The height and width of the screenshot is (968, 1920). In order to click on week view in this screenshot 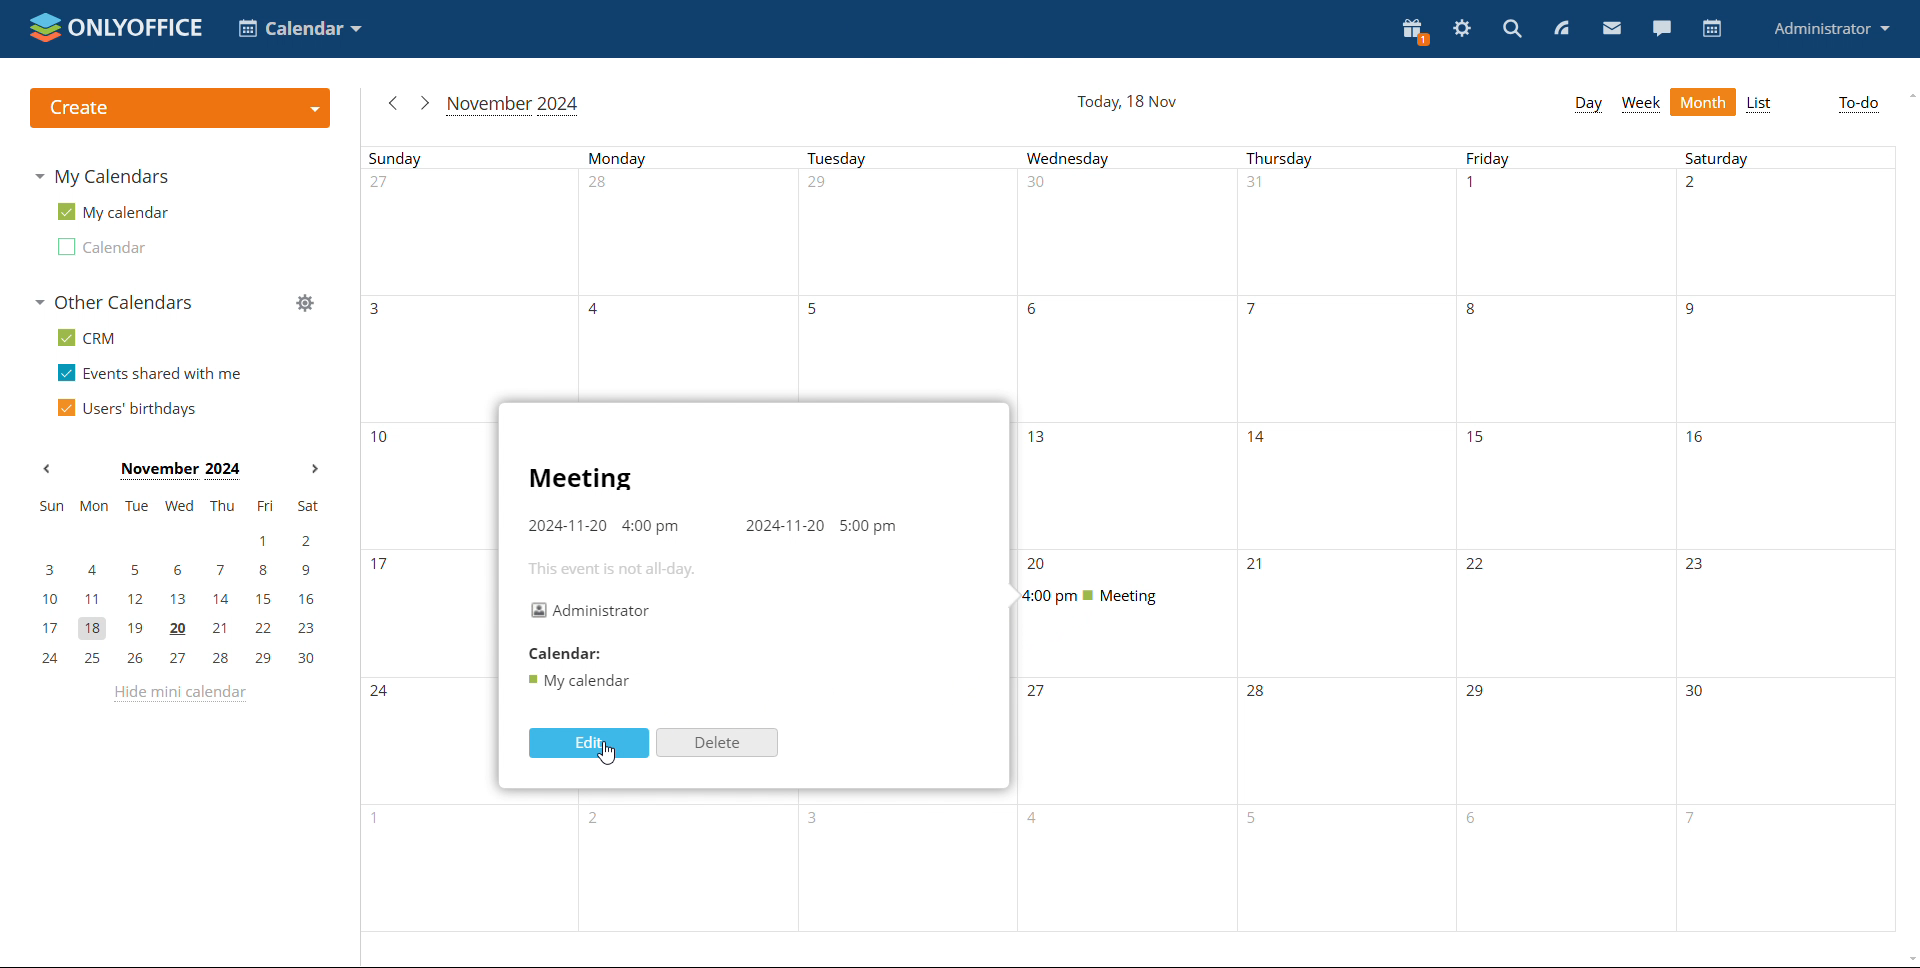, I will do `click(1640, 103)`.